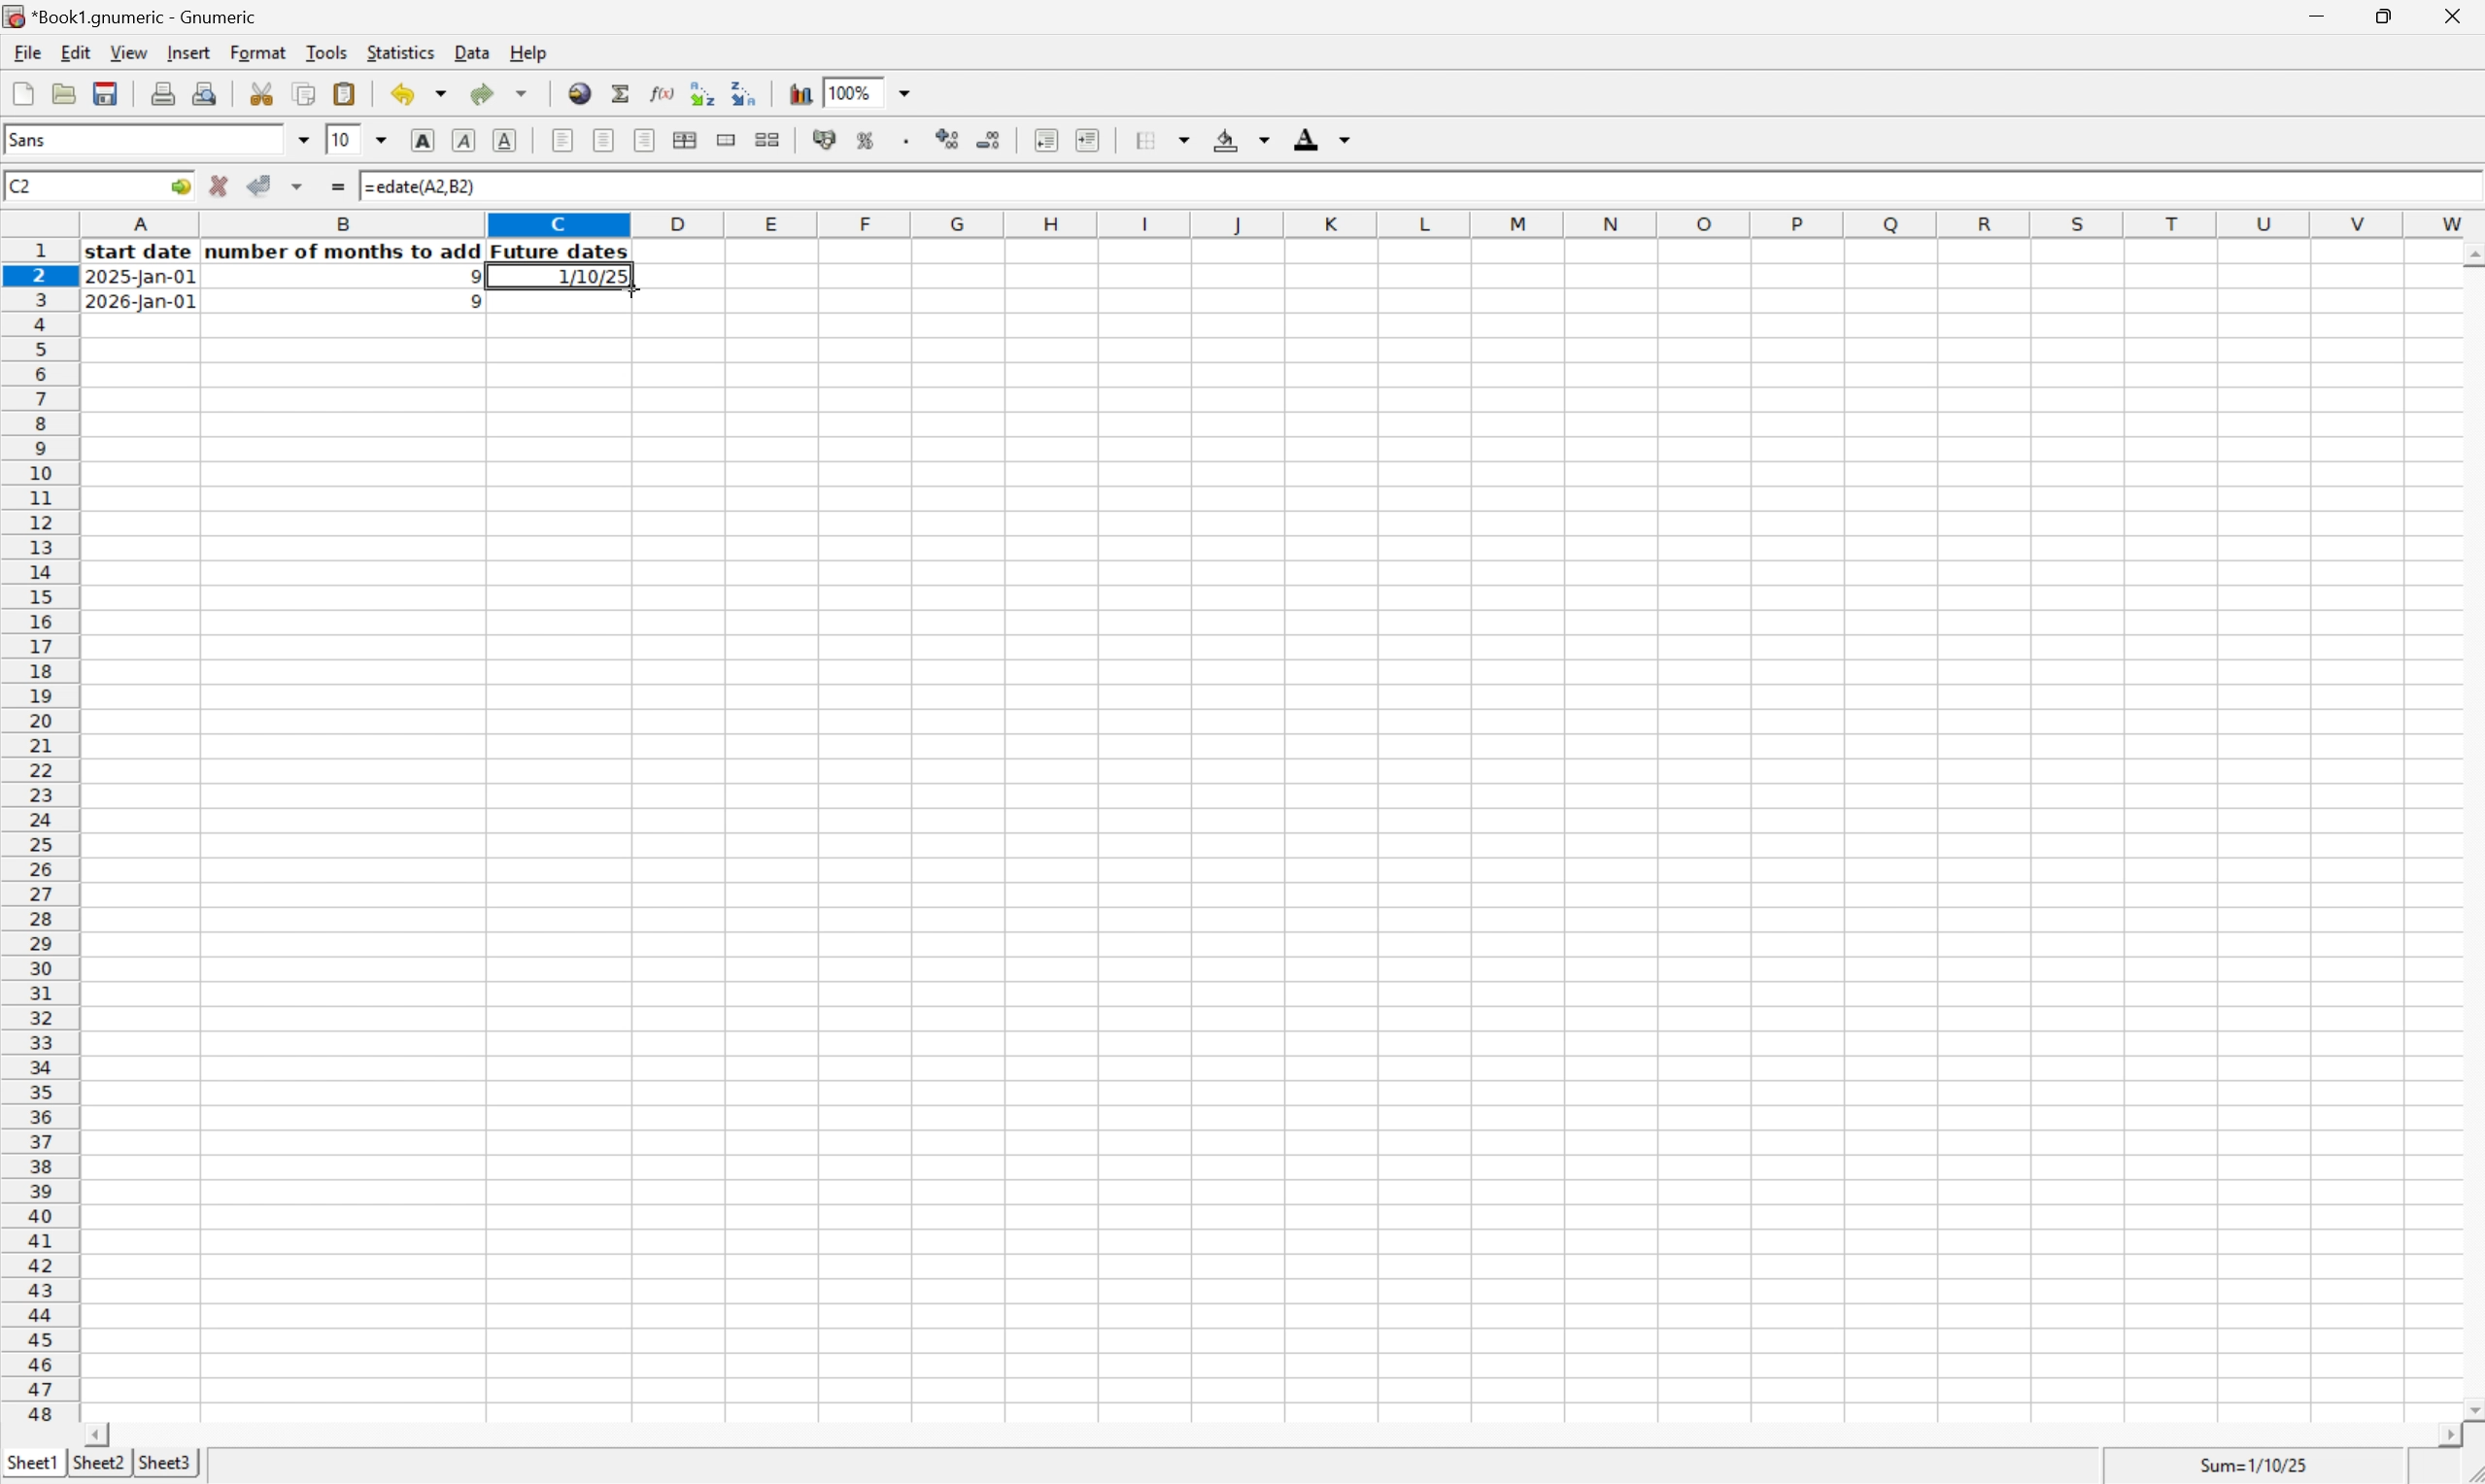 The image size is (2485, 1484). What do you see at coordinates (264, 91) in the screenshot?
I see `Cut selection` at bounding box center [264, 91].